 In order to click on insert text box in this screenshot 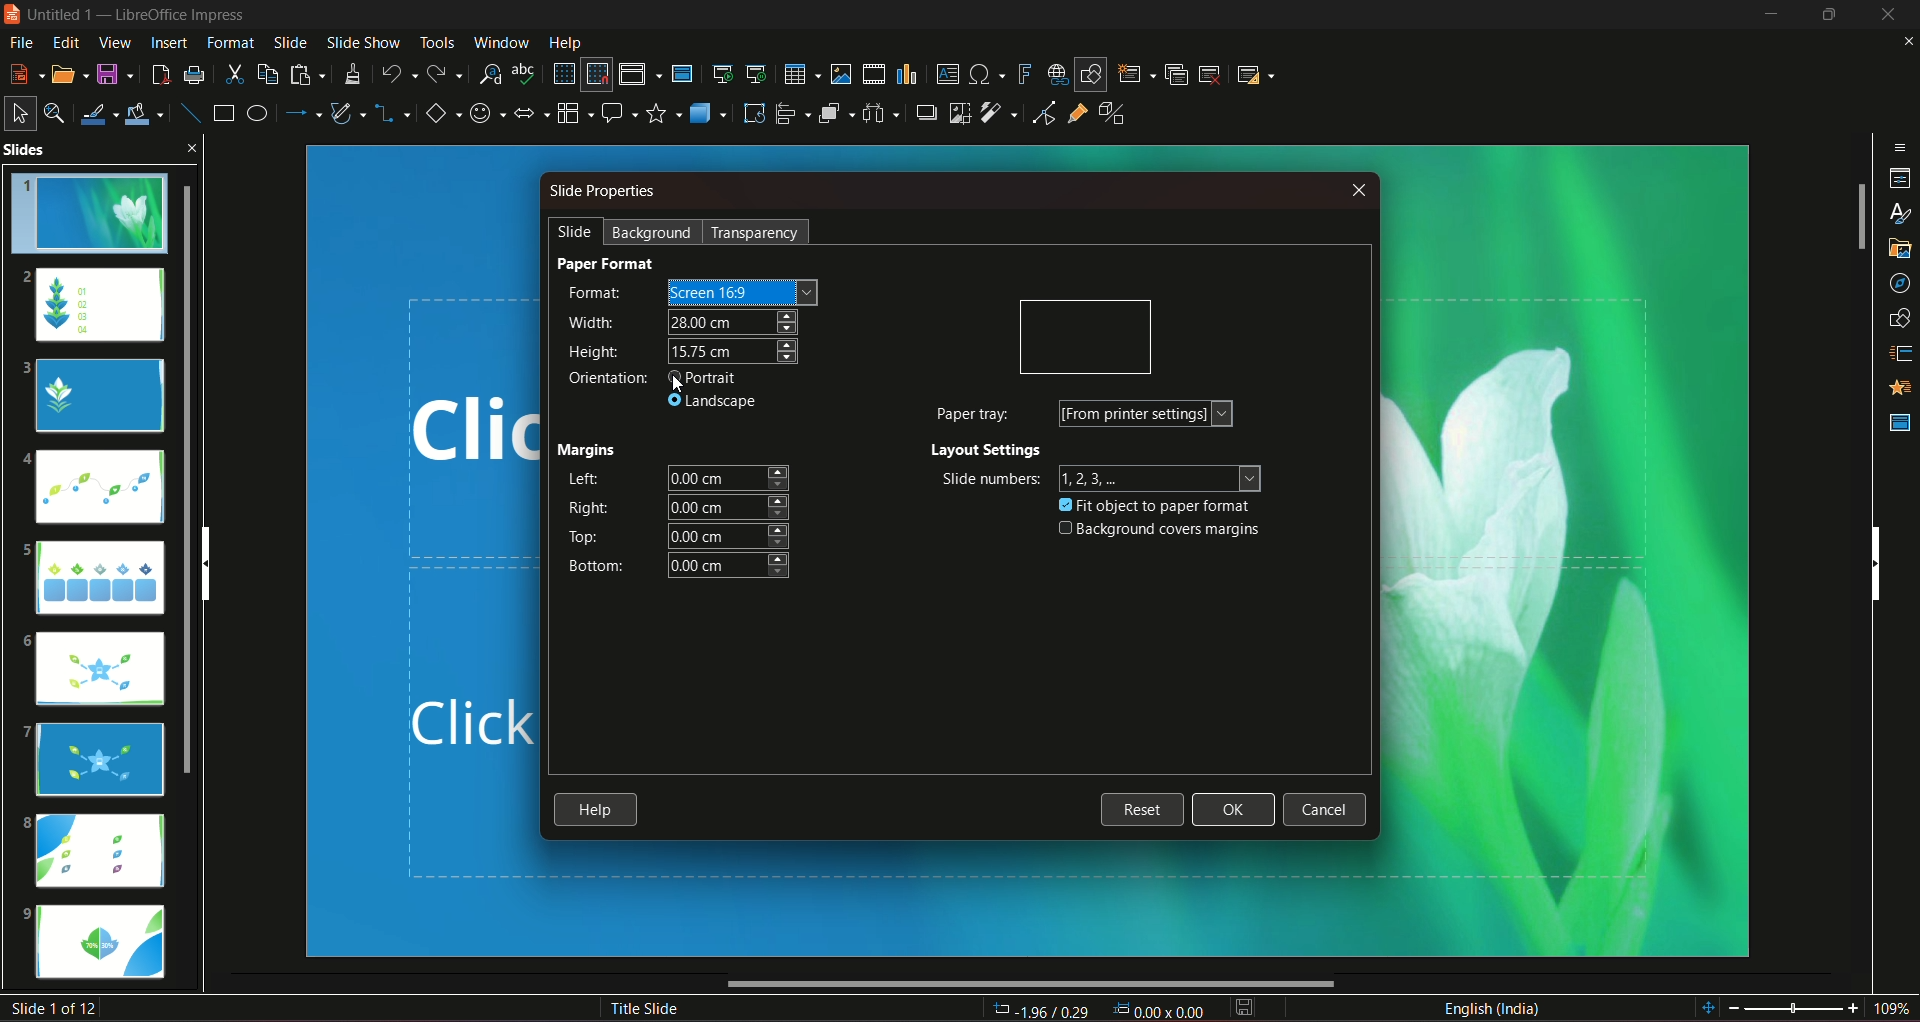, I will do `click(947, 73)`.